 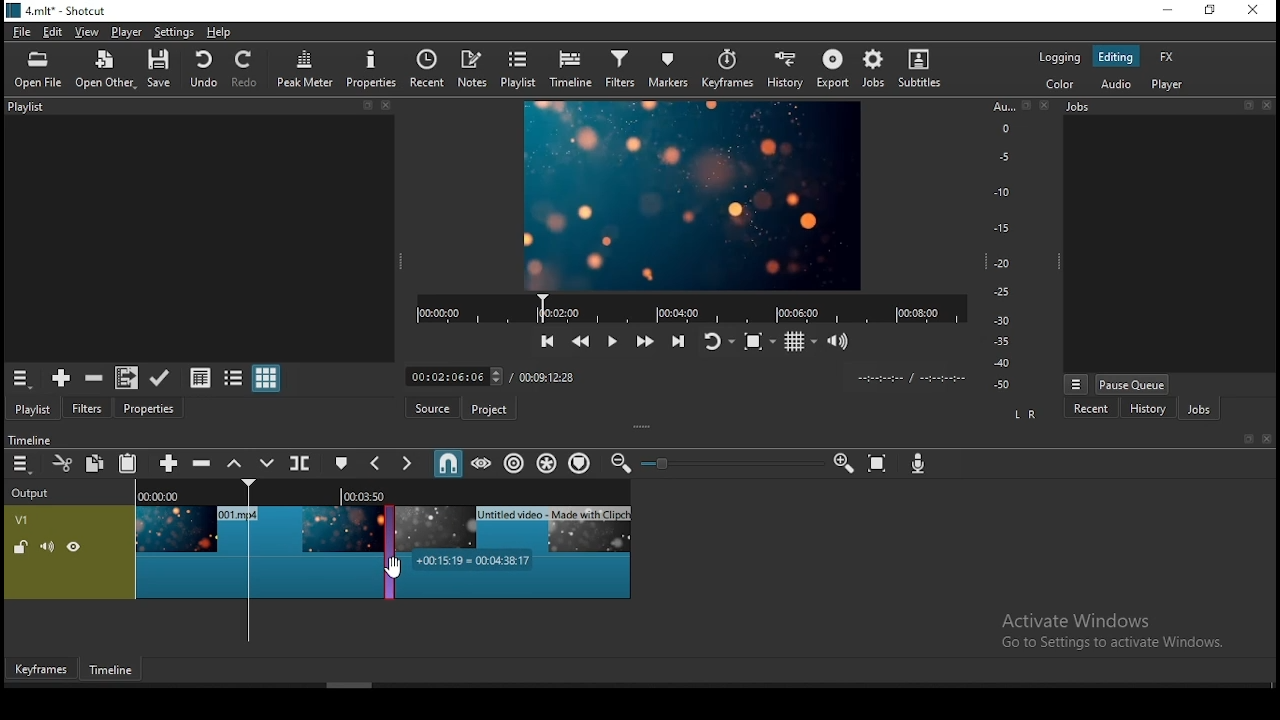 What do you see at coordinates (919, 69) in the screenshot?
I see `subtitles` at bounding box center [919, 69].